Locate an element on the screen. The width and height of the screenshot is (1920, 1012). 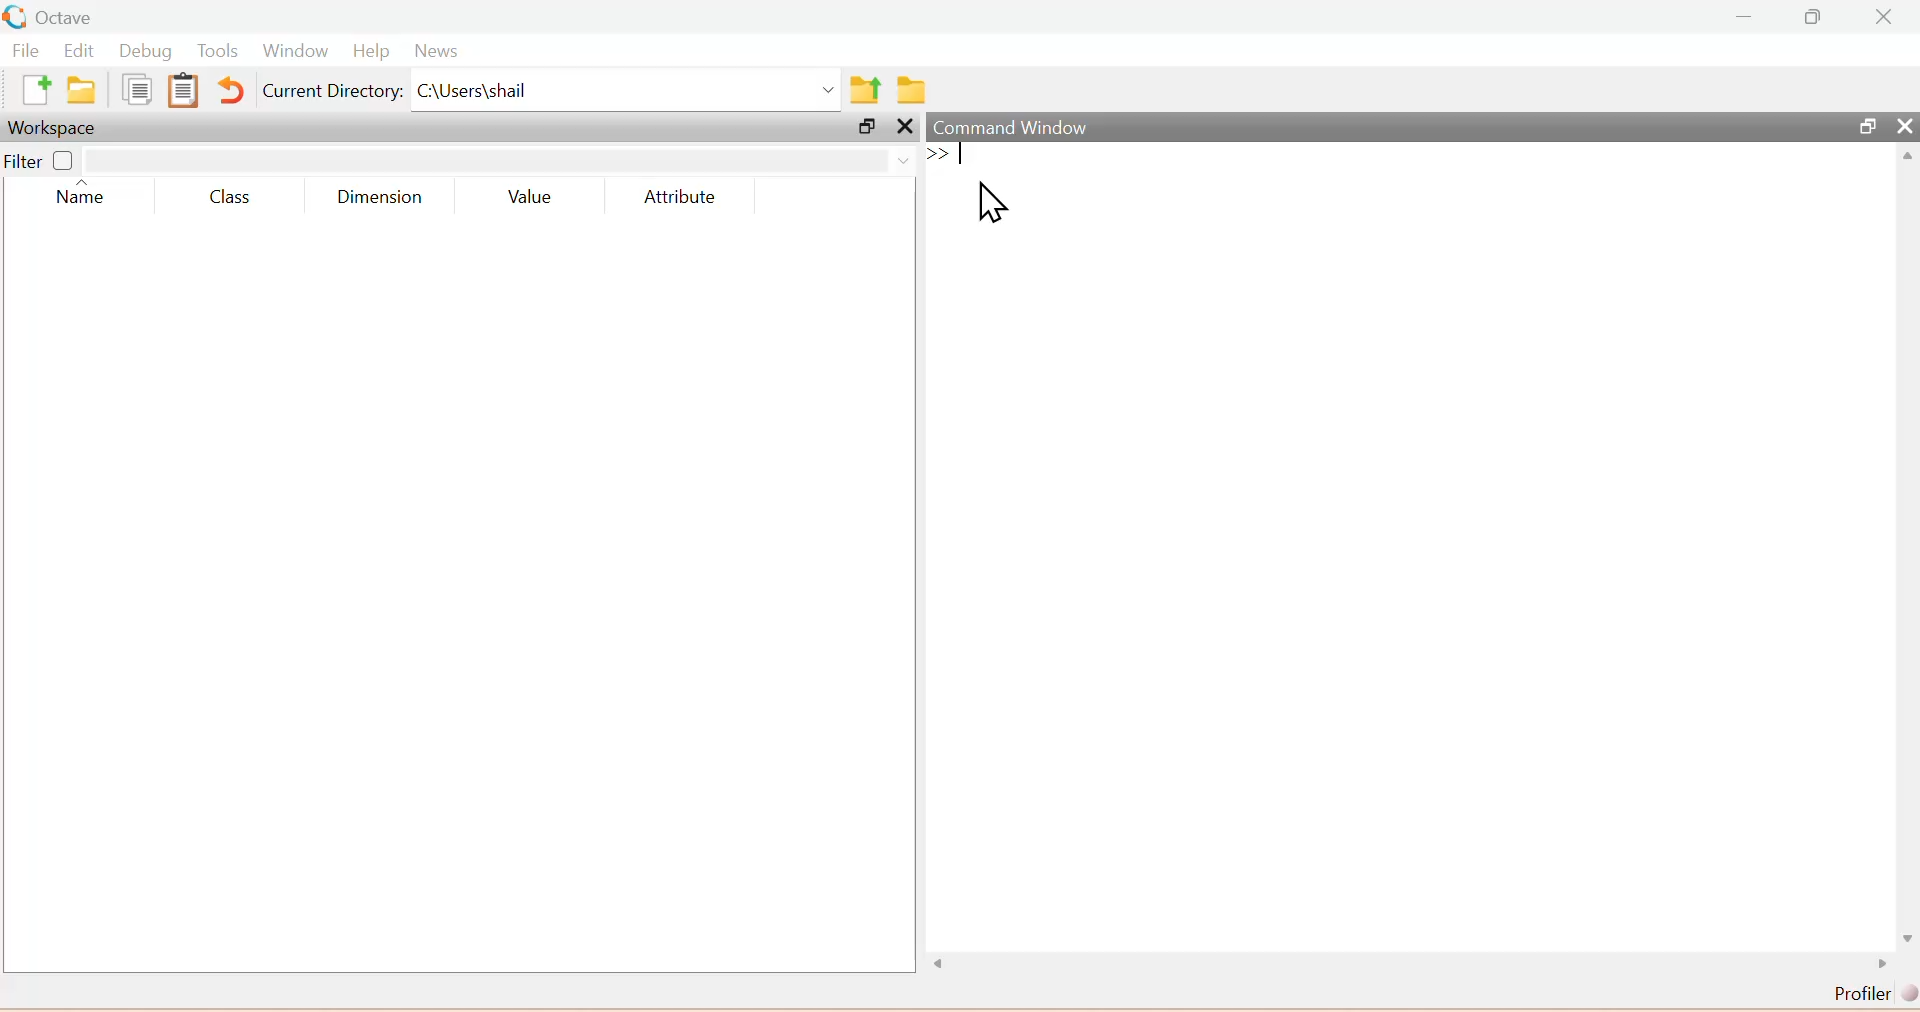
 is located at coordinates (947, 964).